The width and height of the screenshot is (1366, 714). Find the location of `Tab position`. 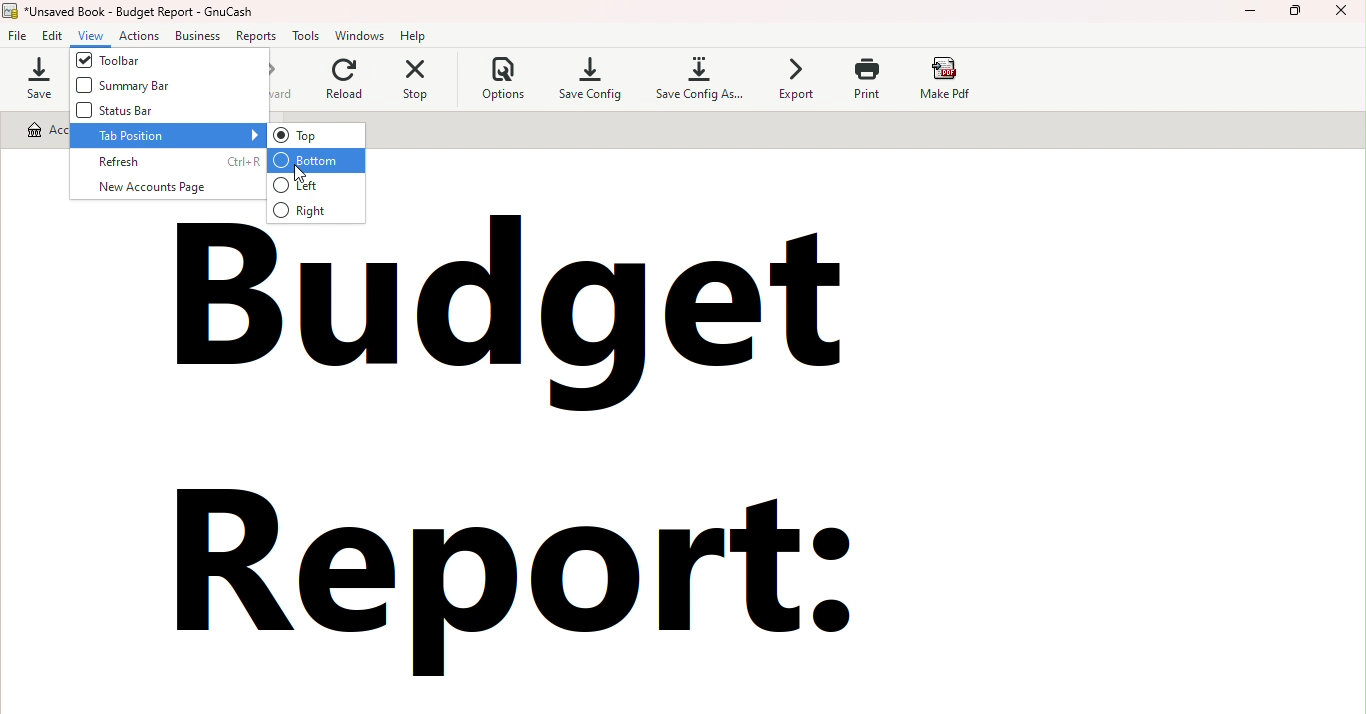

Tab position is located at coordinates (167, 136).